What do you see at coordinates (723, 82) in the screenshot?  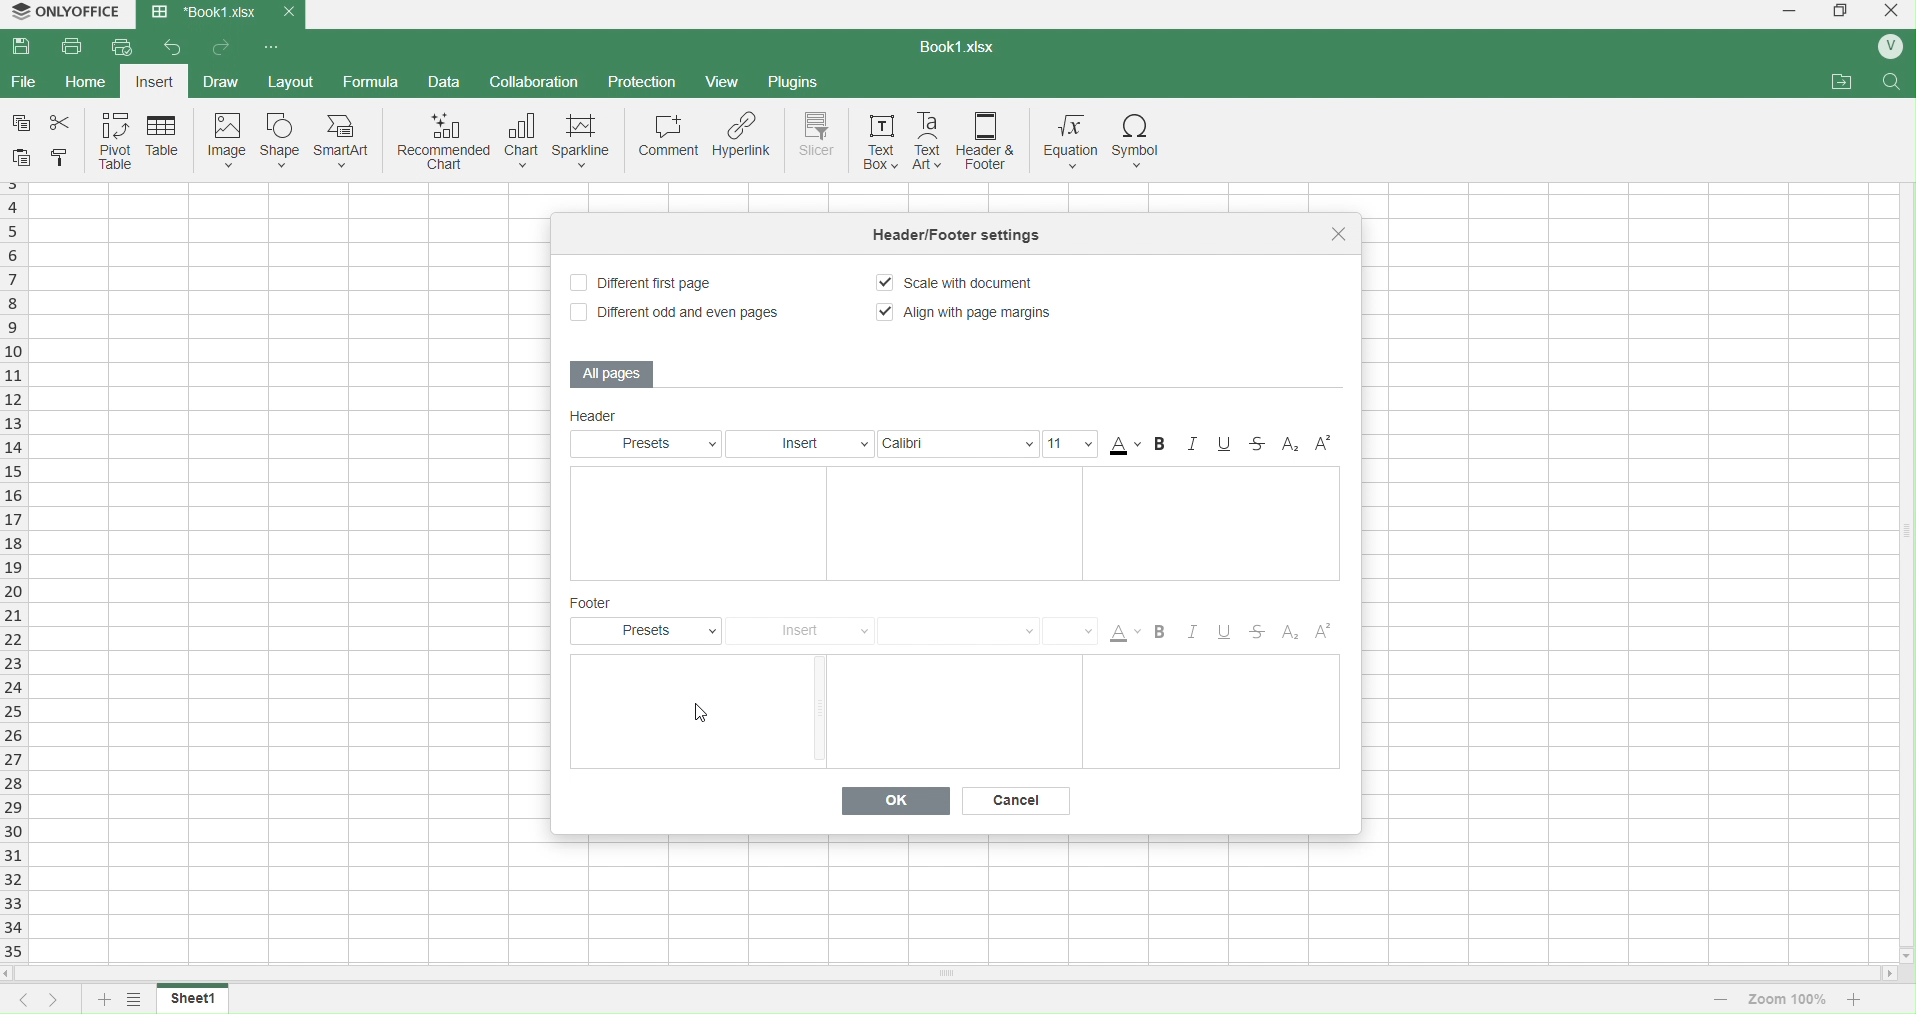 I see `view` at bounding box center [723, 82].